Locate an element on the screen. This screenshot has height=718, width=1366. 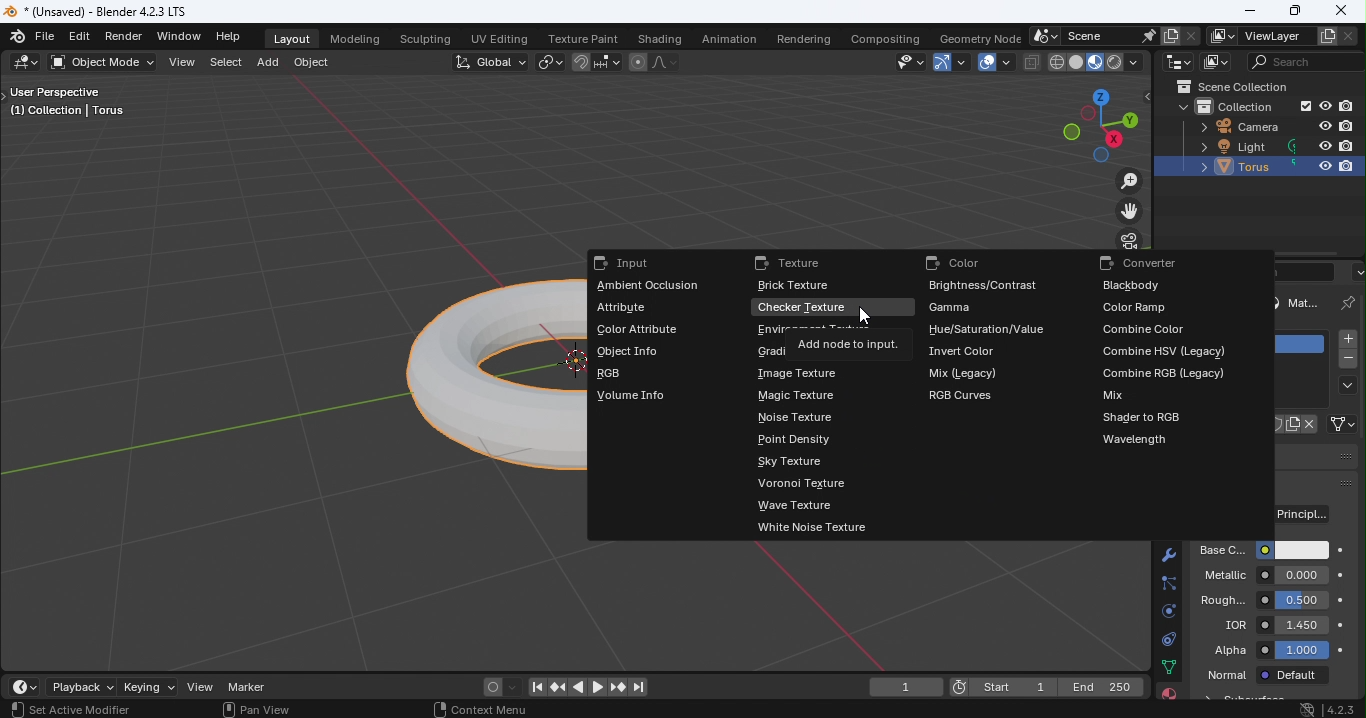
Proportional editing fallout is located at coordinates (664, 60).